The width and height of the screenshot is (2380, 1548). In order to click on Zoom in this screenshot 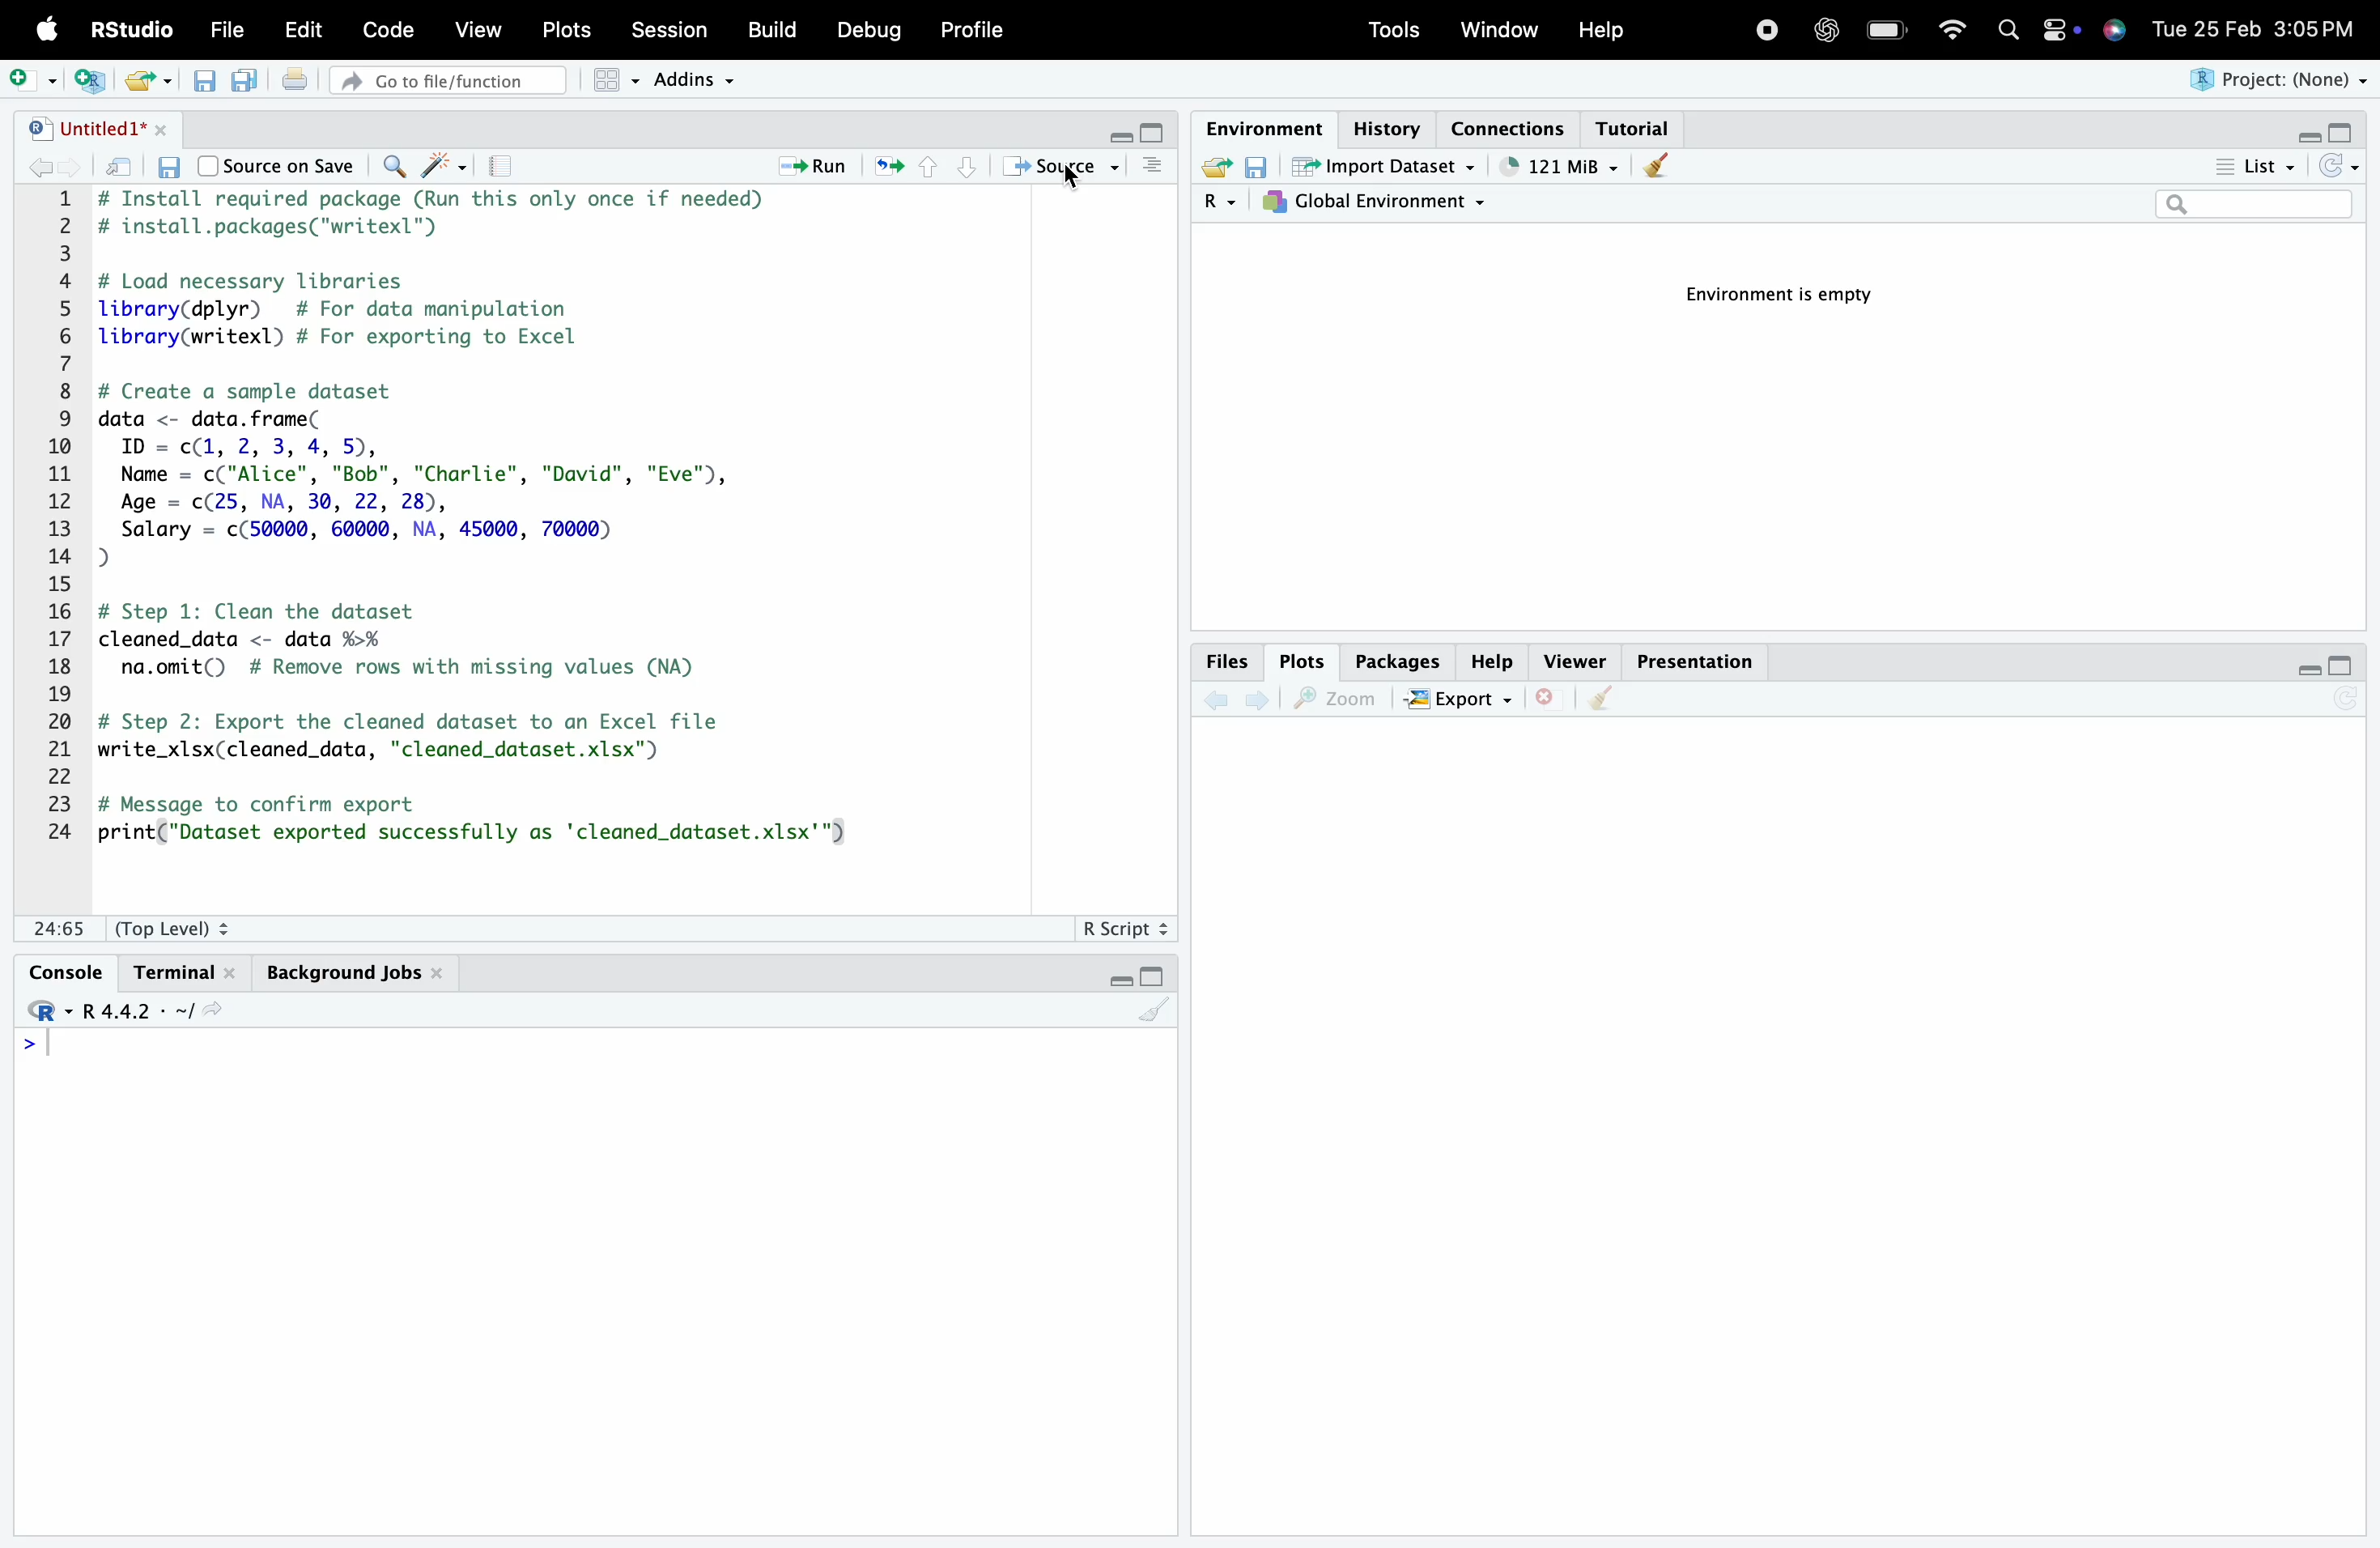, I will do `click(1342, 699)`.